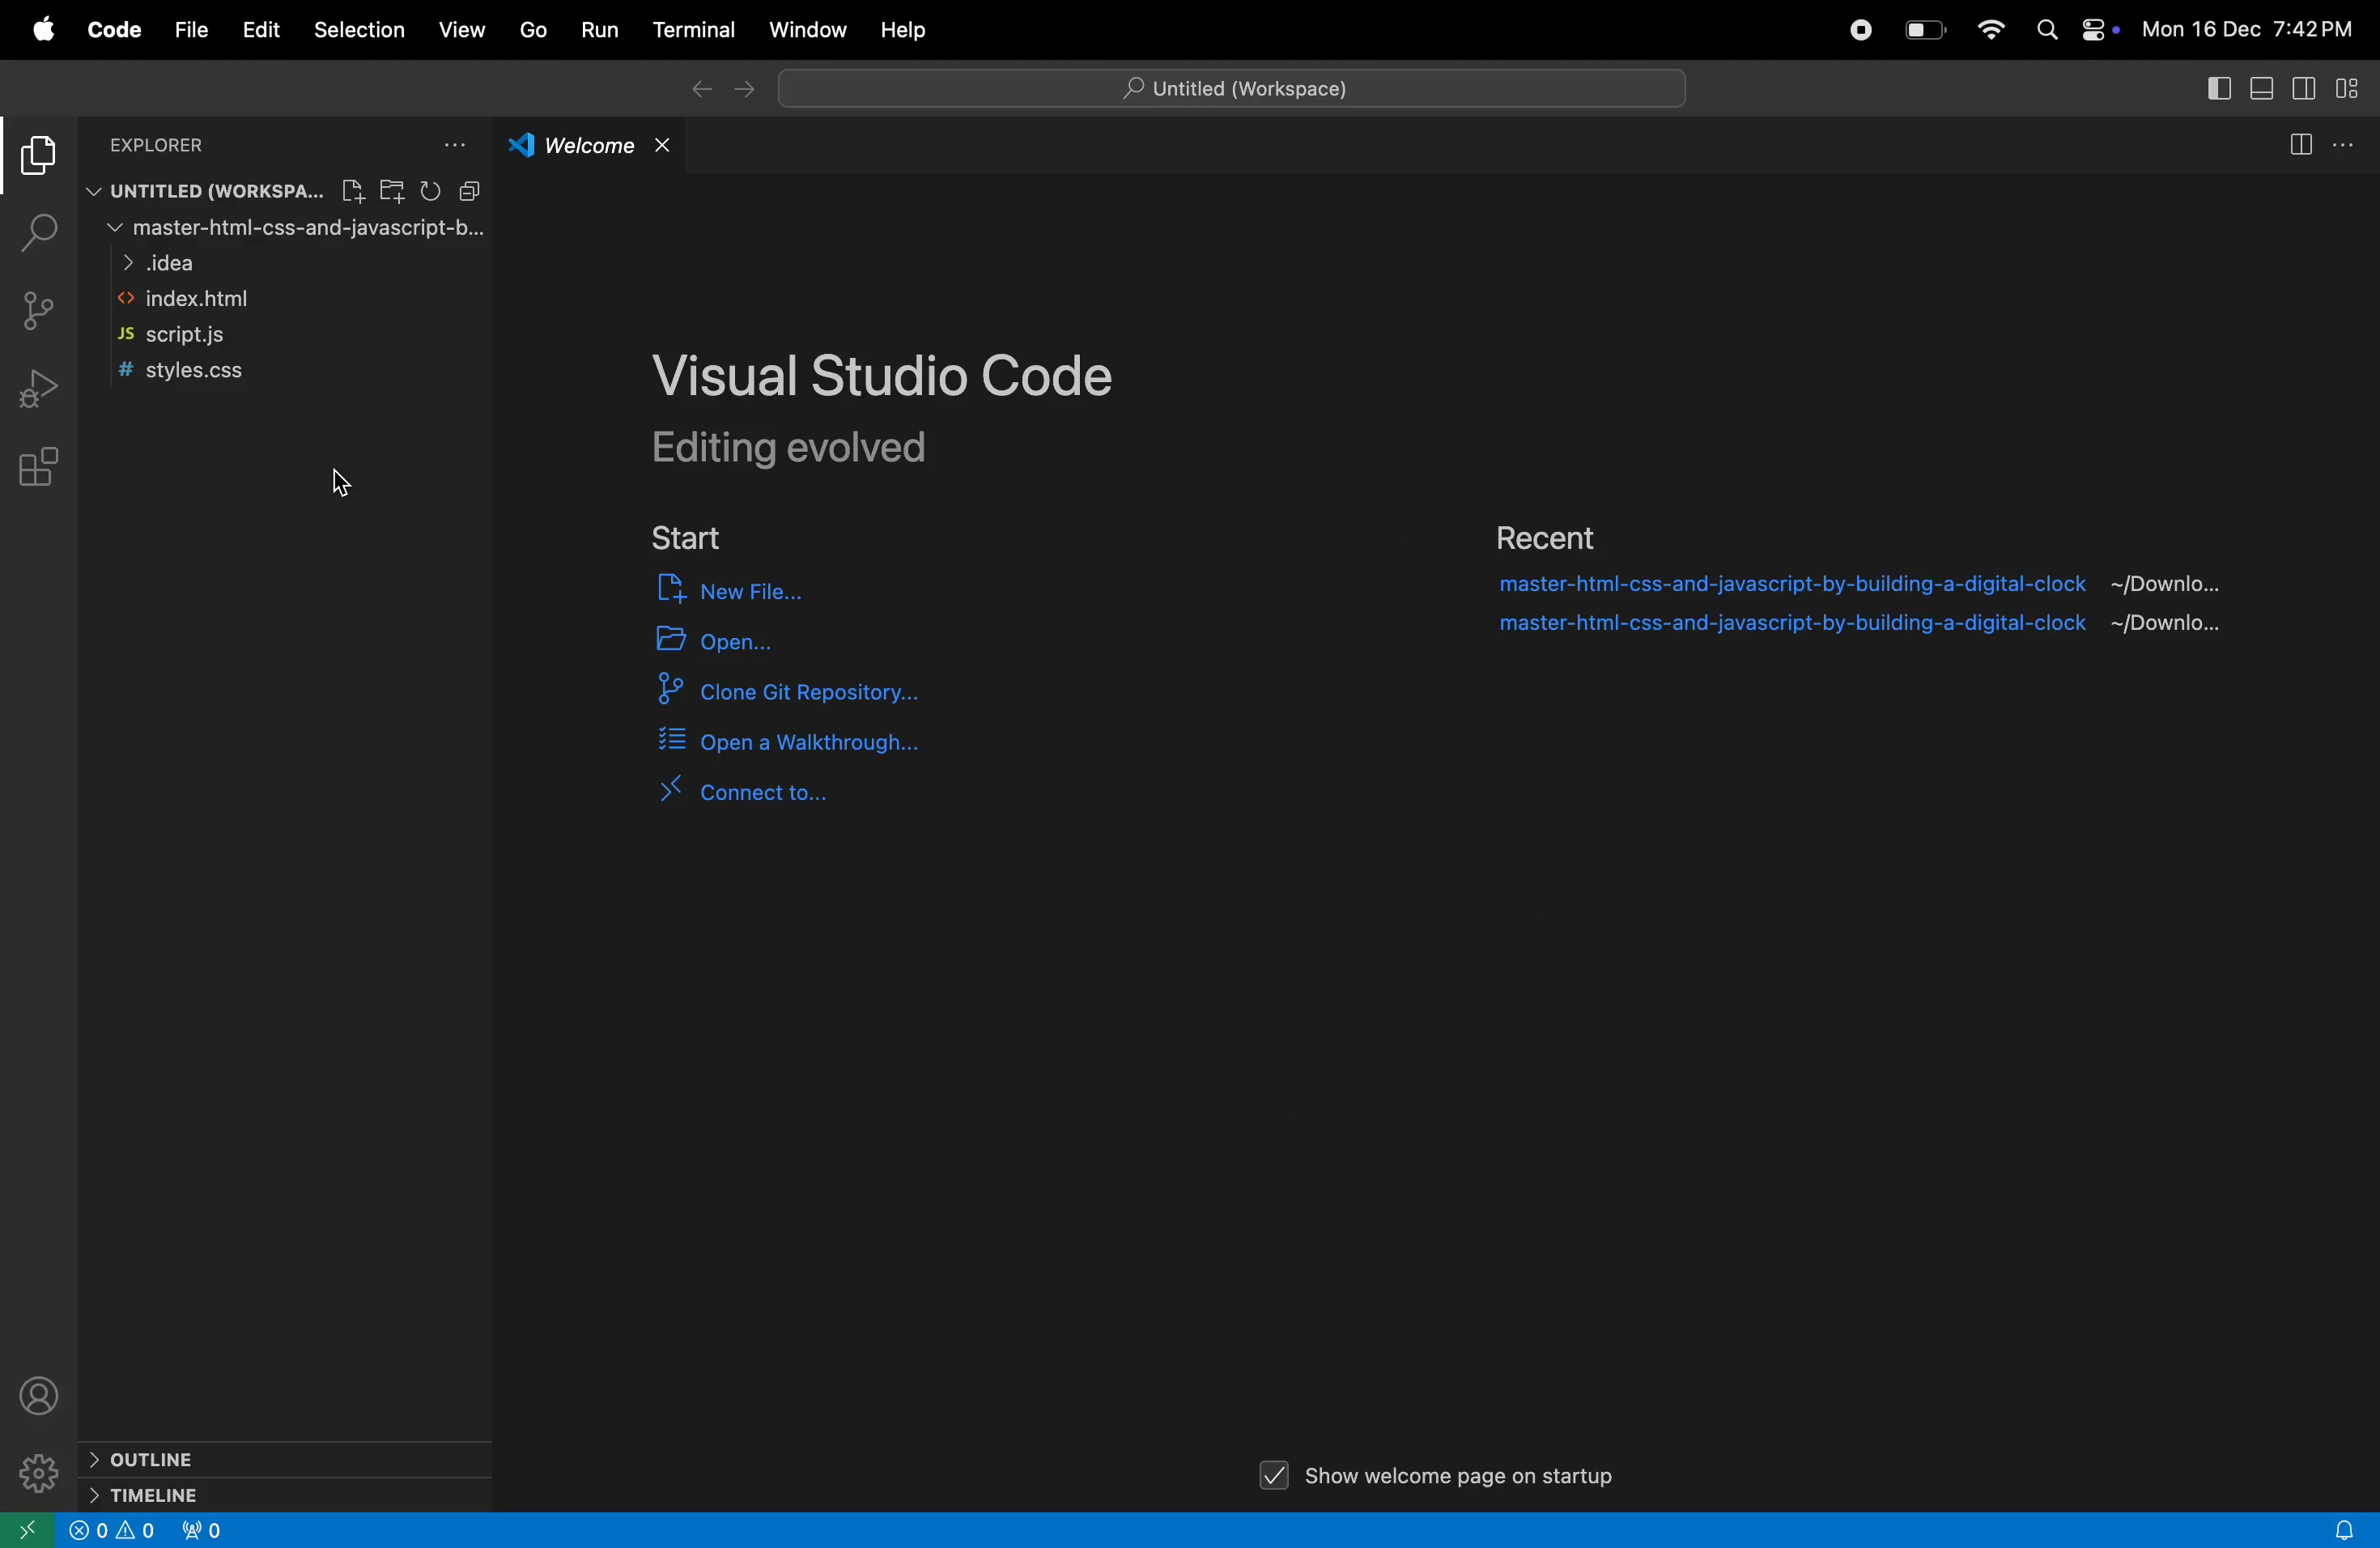 The width and height of the screenshot is (2380, 1548). What do you see at coordinates (746, 90) in the screenshot?
I see `forward` at bounding box center [746, 90].